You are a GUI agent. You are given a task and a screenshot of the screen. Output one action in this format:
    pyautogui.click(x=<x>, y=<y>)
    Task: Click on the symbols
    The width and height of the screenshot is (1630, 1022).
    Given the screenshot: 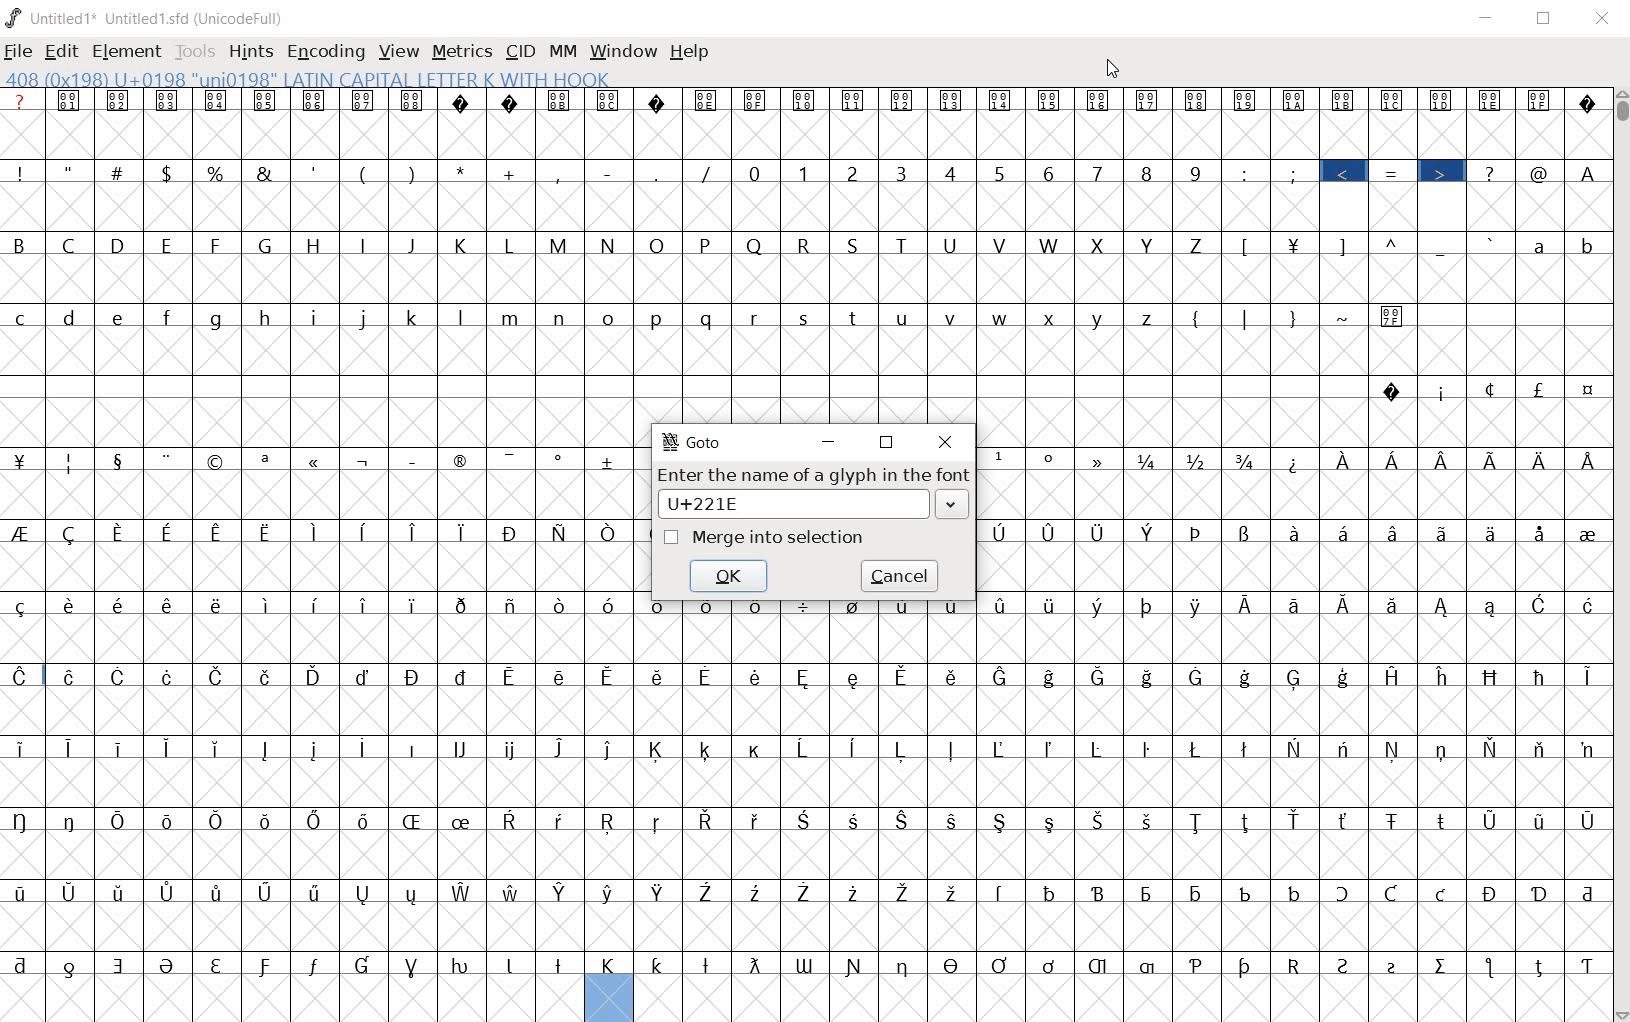 What is the action you would take?
    pyautogui.click(x=1520, y=170)
    